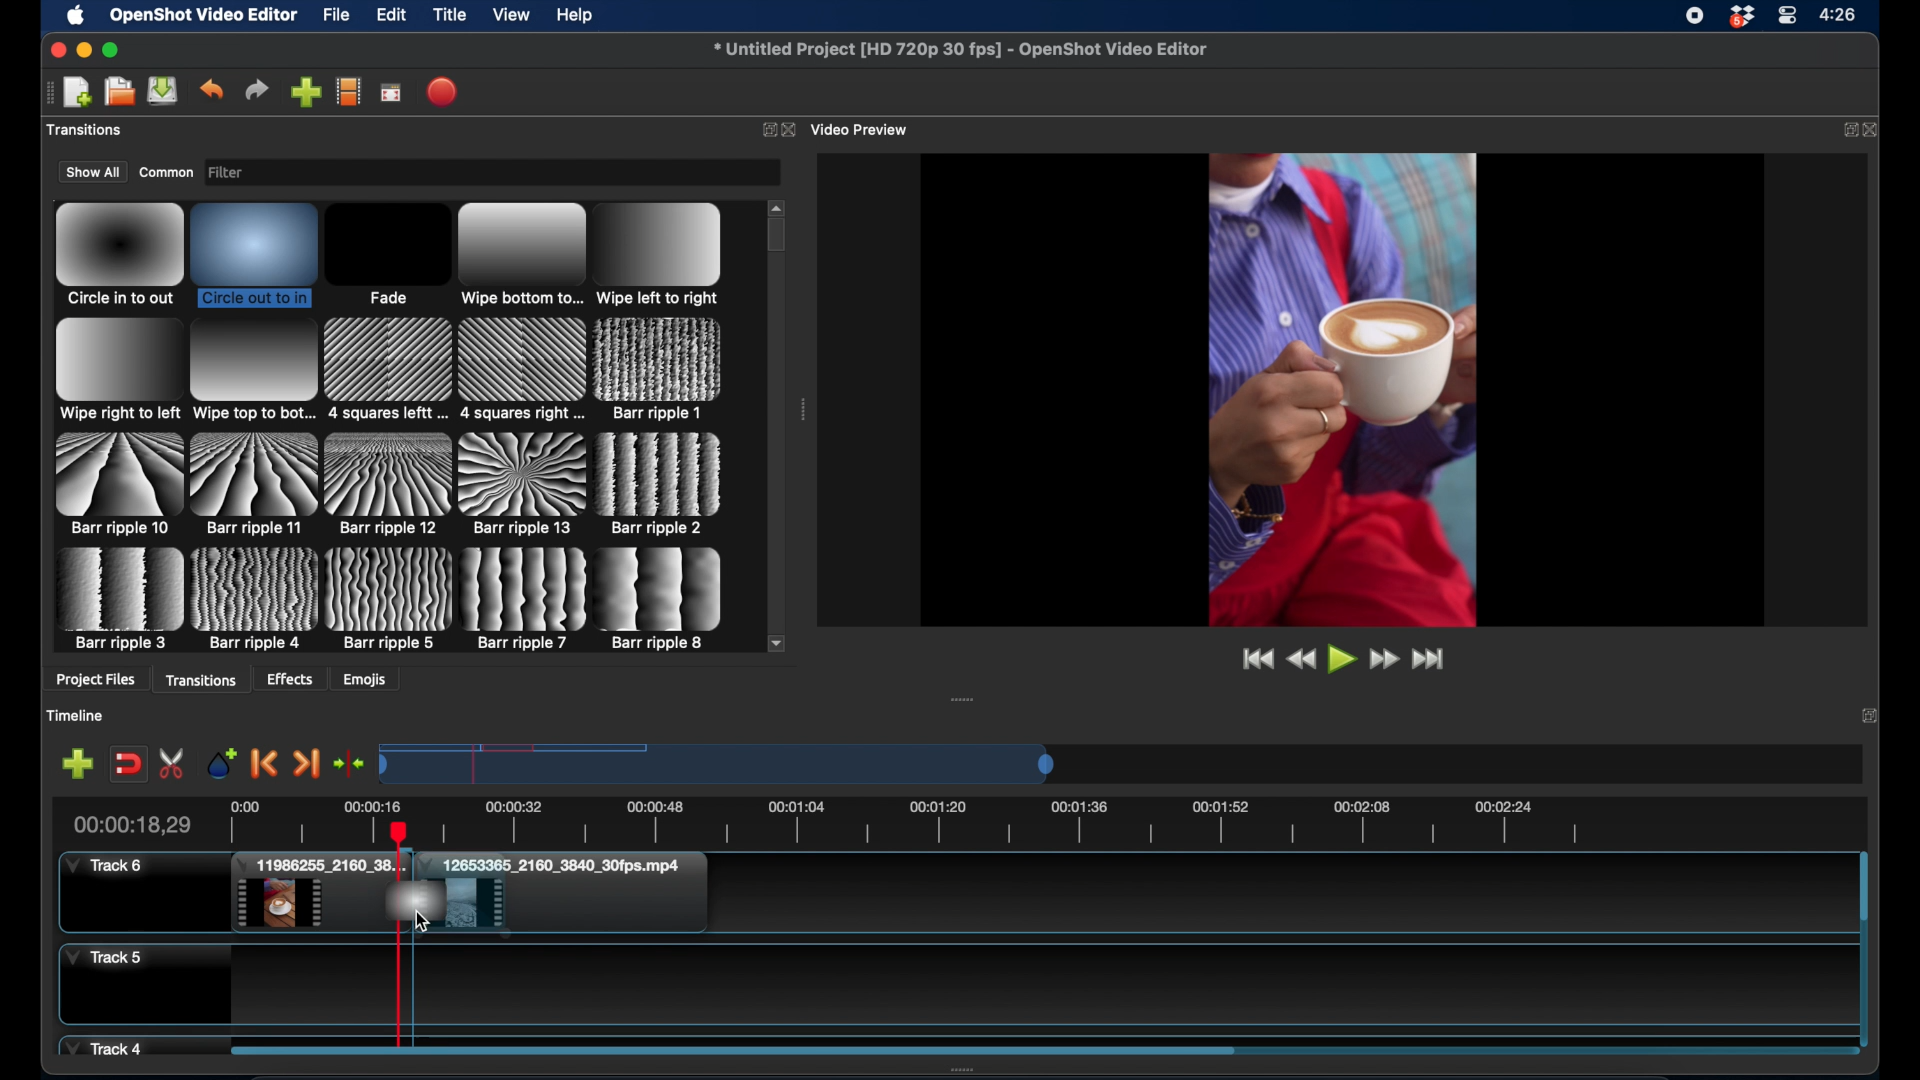  I want to click on center the timeline playhead, so click(350, 765).